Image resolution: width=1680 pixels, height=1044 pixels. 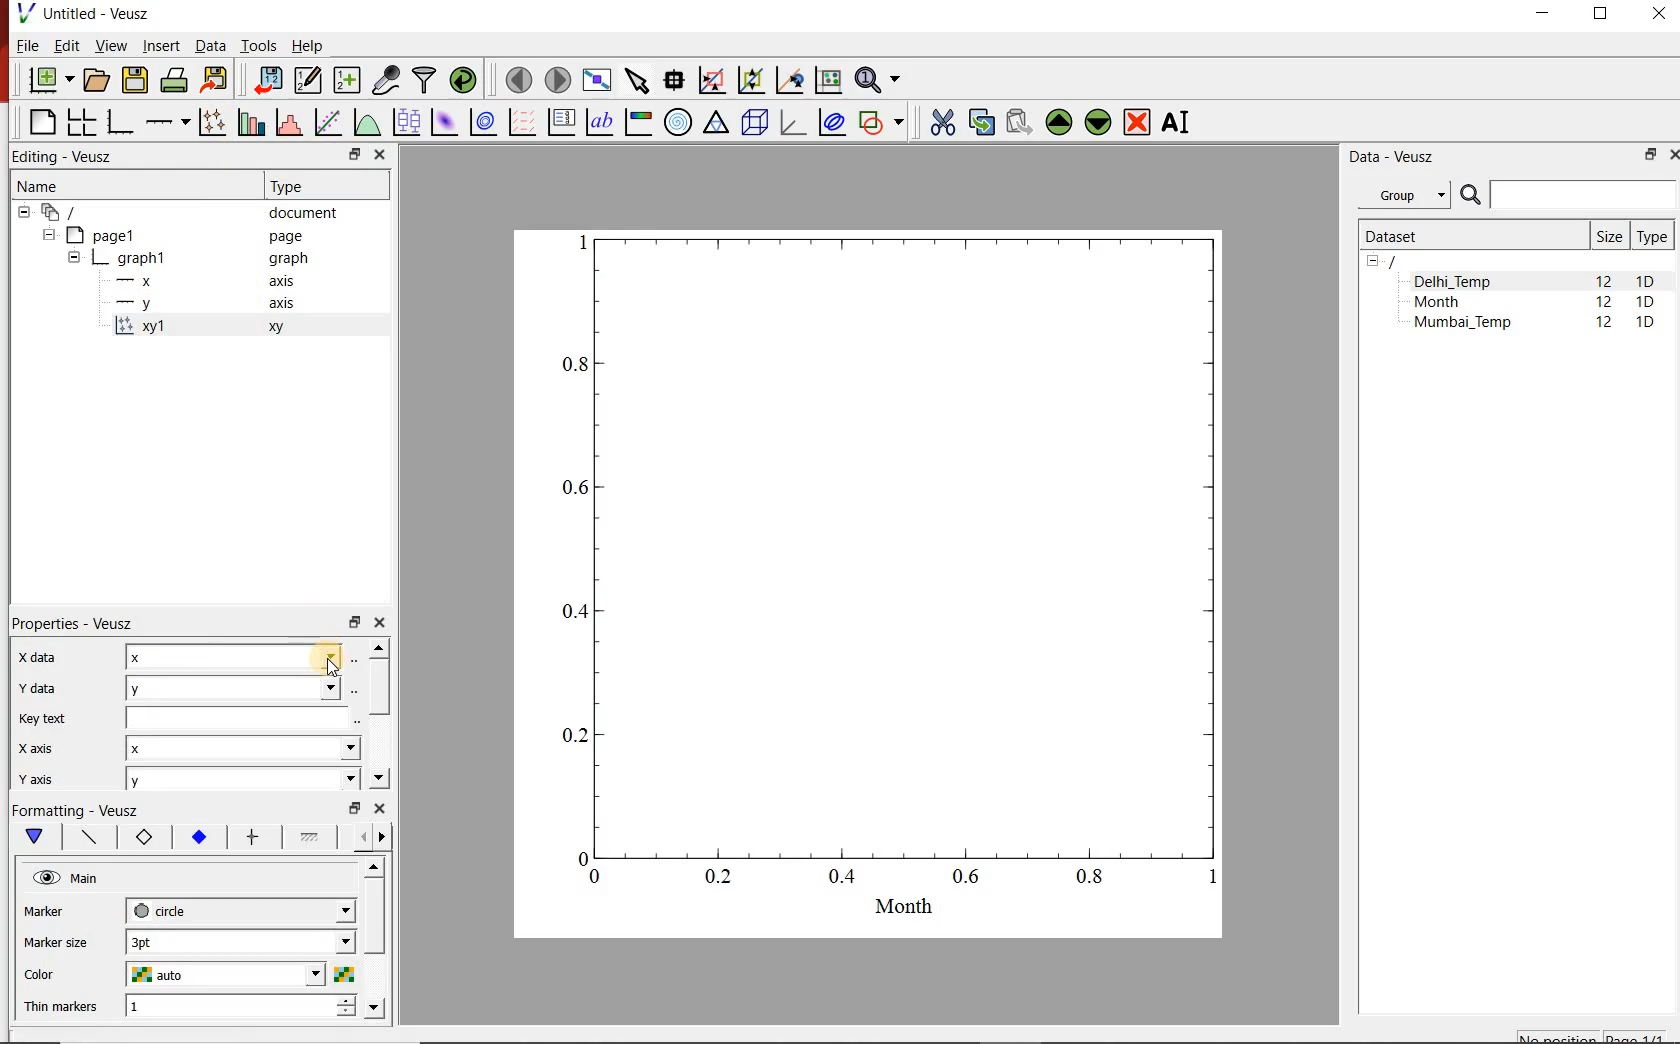 What do you see at coordinates (242, 781) in the screenshot?
I see `y` at bounding box center [242, 781].